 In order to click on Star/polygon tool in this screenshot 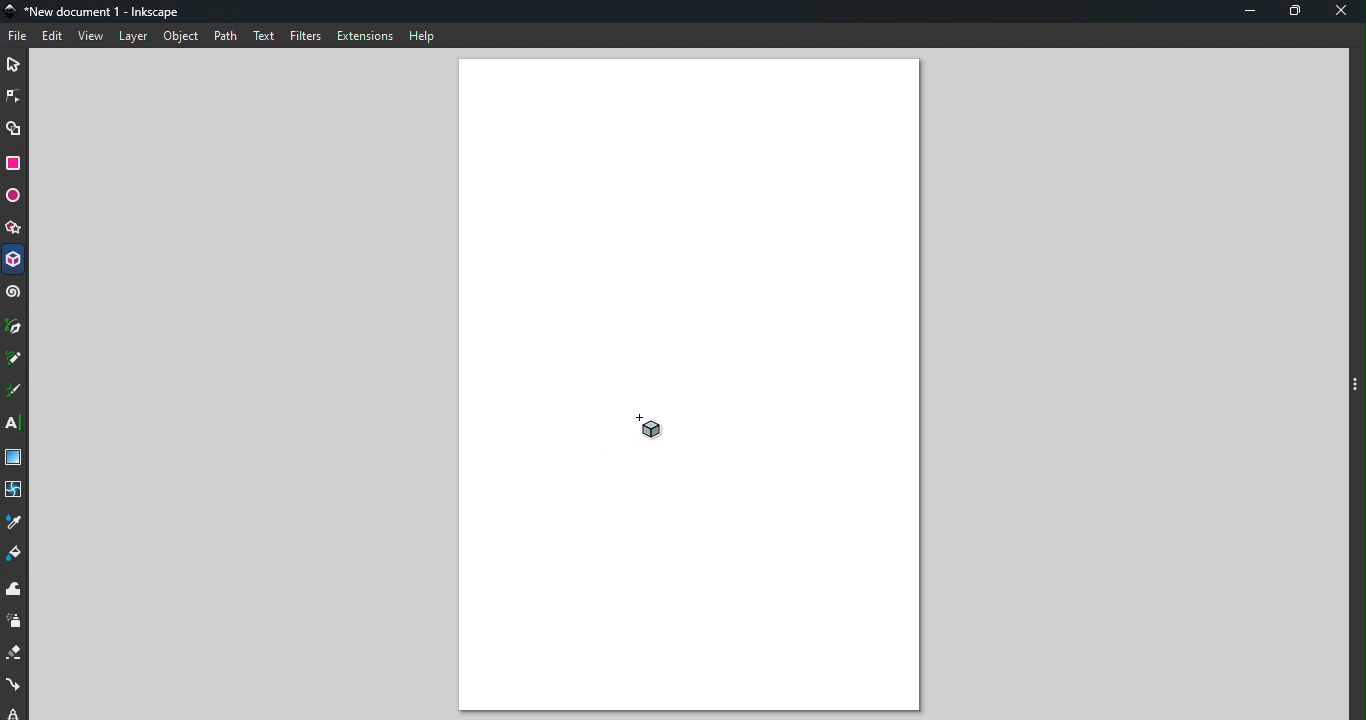, I will do `click(15, 225)`.